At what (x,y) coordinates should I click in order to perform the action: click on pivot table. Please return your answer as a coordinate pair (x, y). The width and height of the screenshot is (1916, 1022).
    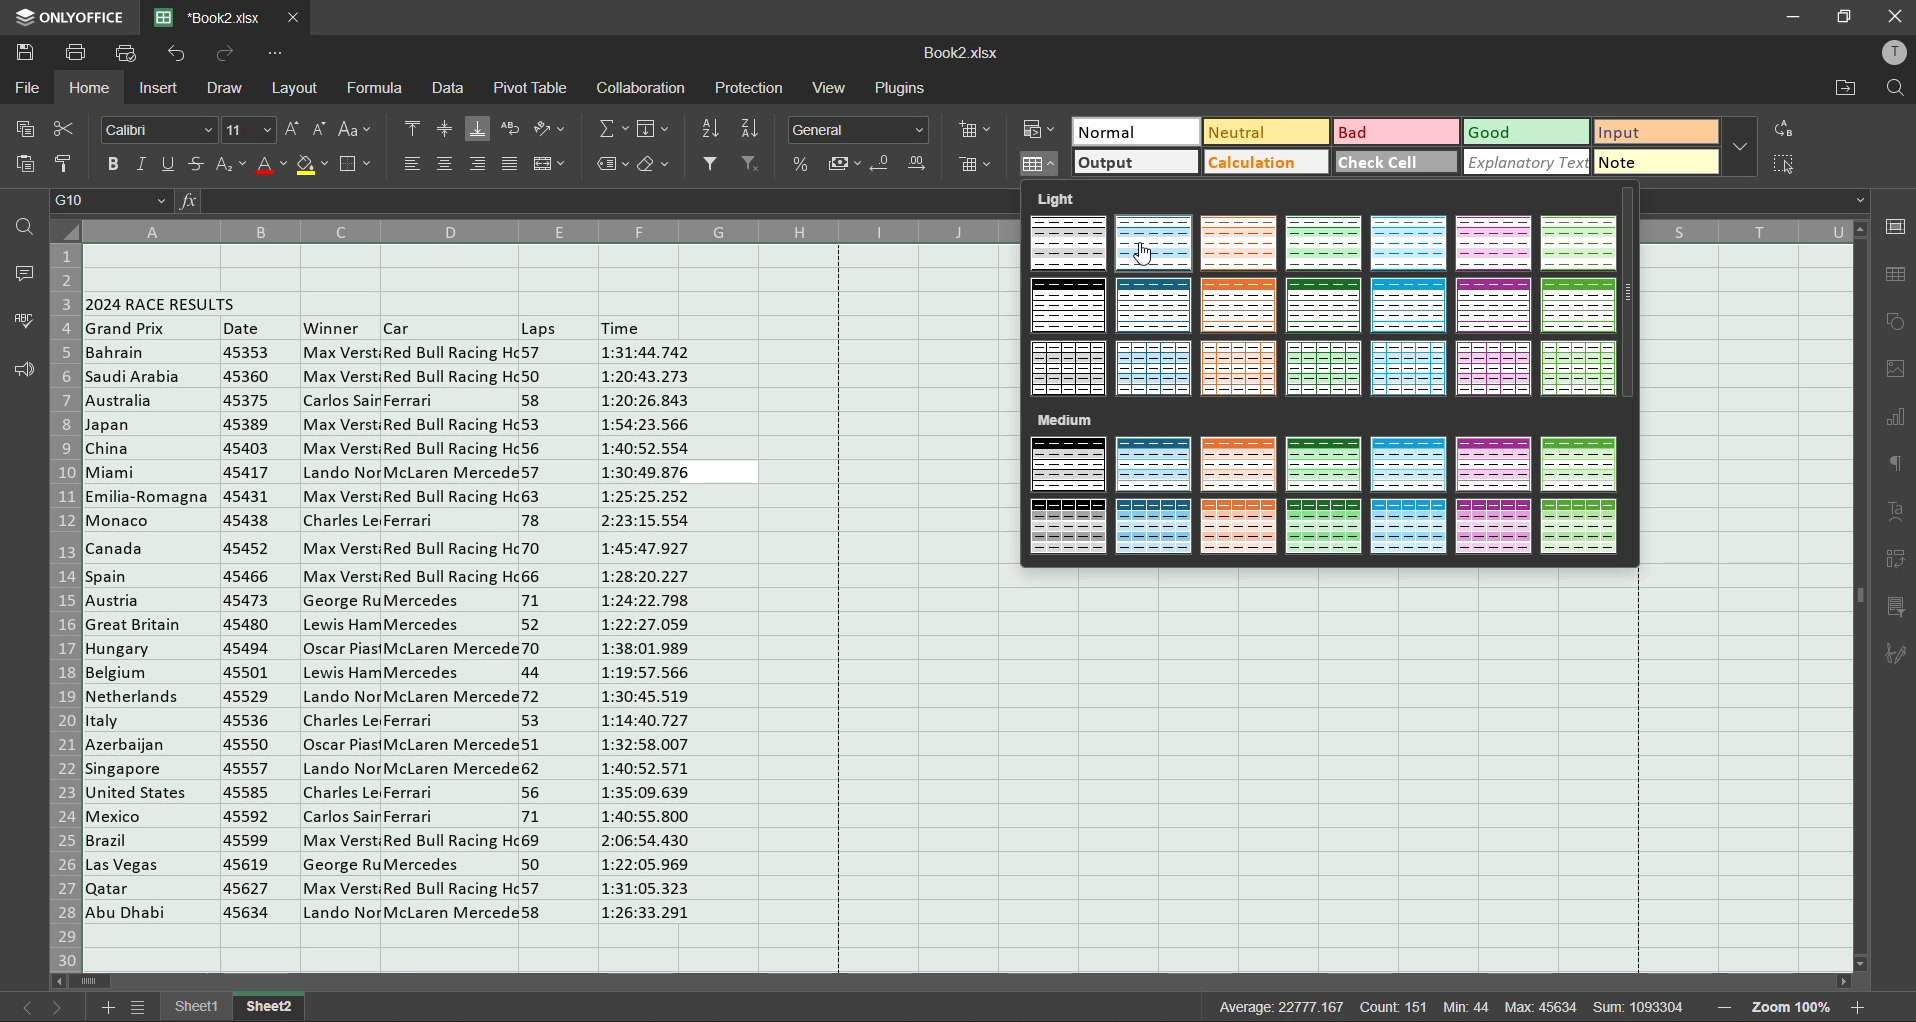
    Looking at the image, I should click on (1894, 557).